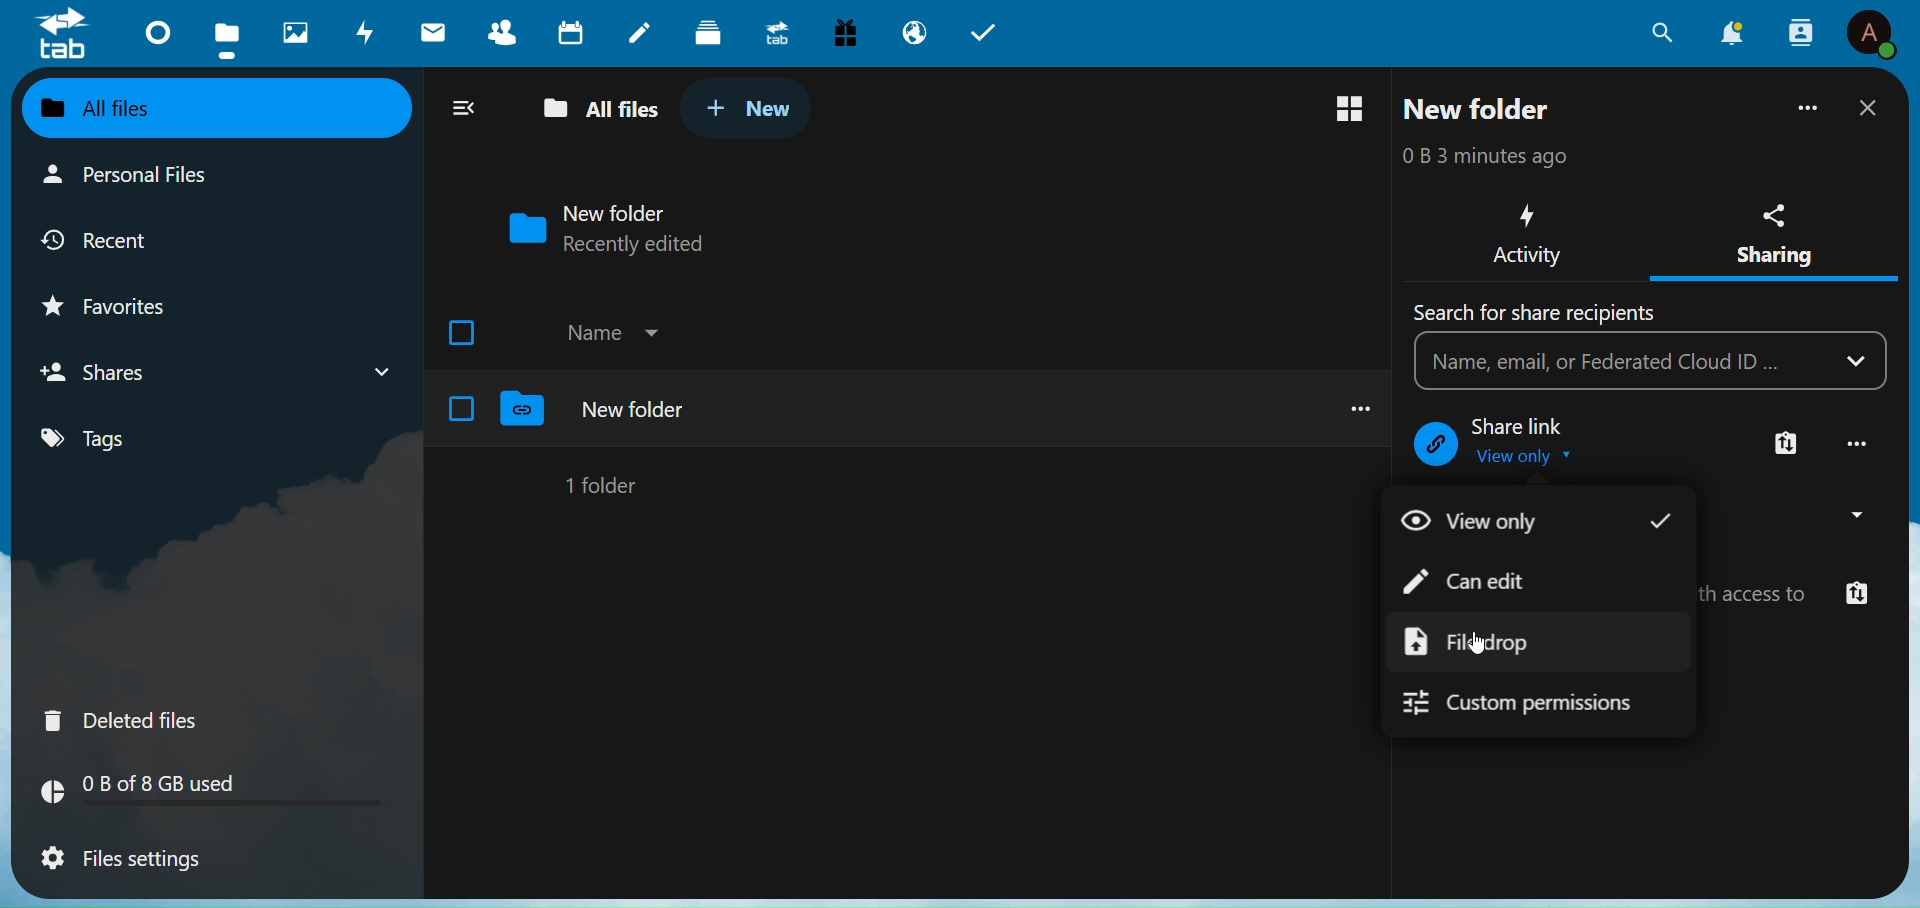 The image size is (1920, 908). I want to click on All Files, so click(594, 110).